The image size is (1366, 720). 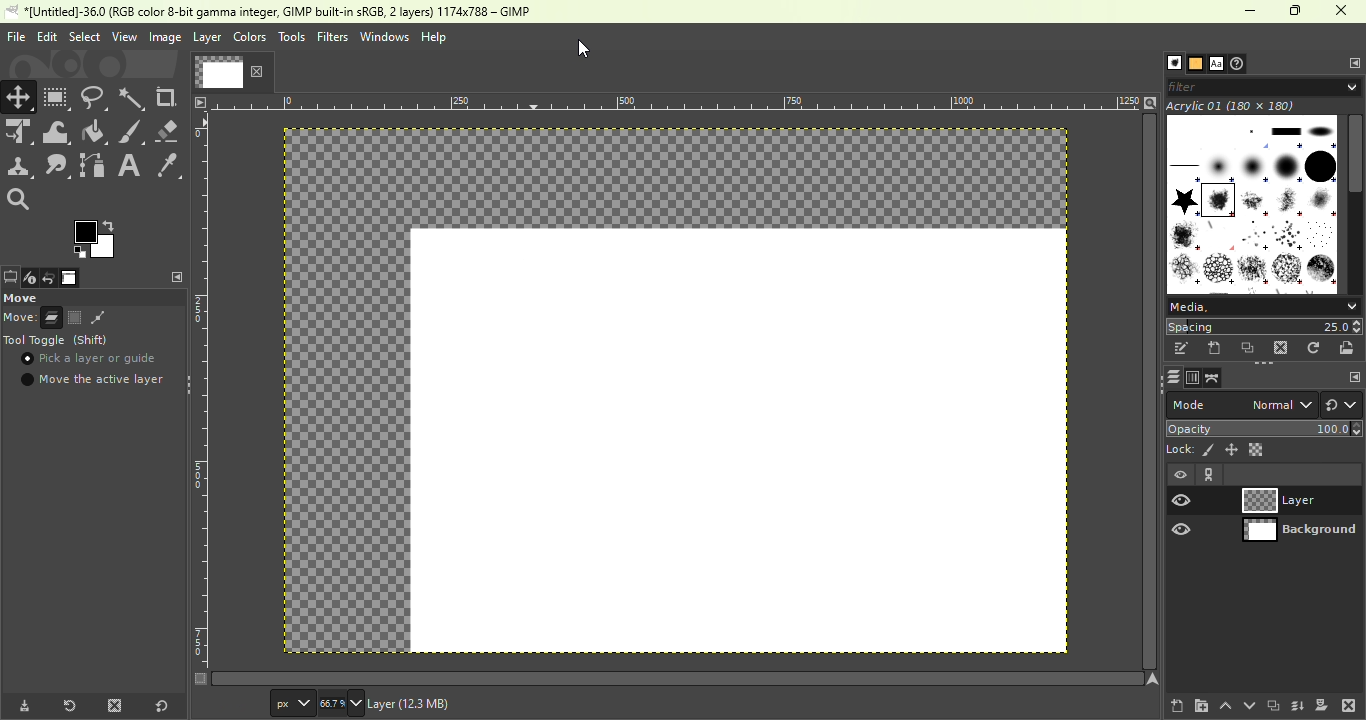 What do you see at coordinates (132, 132) in the screenshot?
I see `Paintbrush tool` at bounding box center [132, 132].